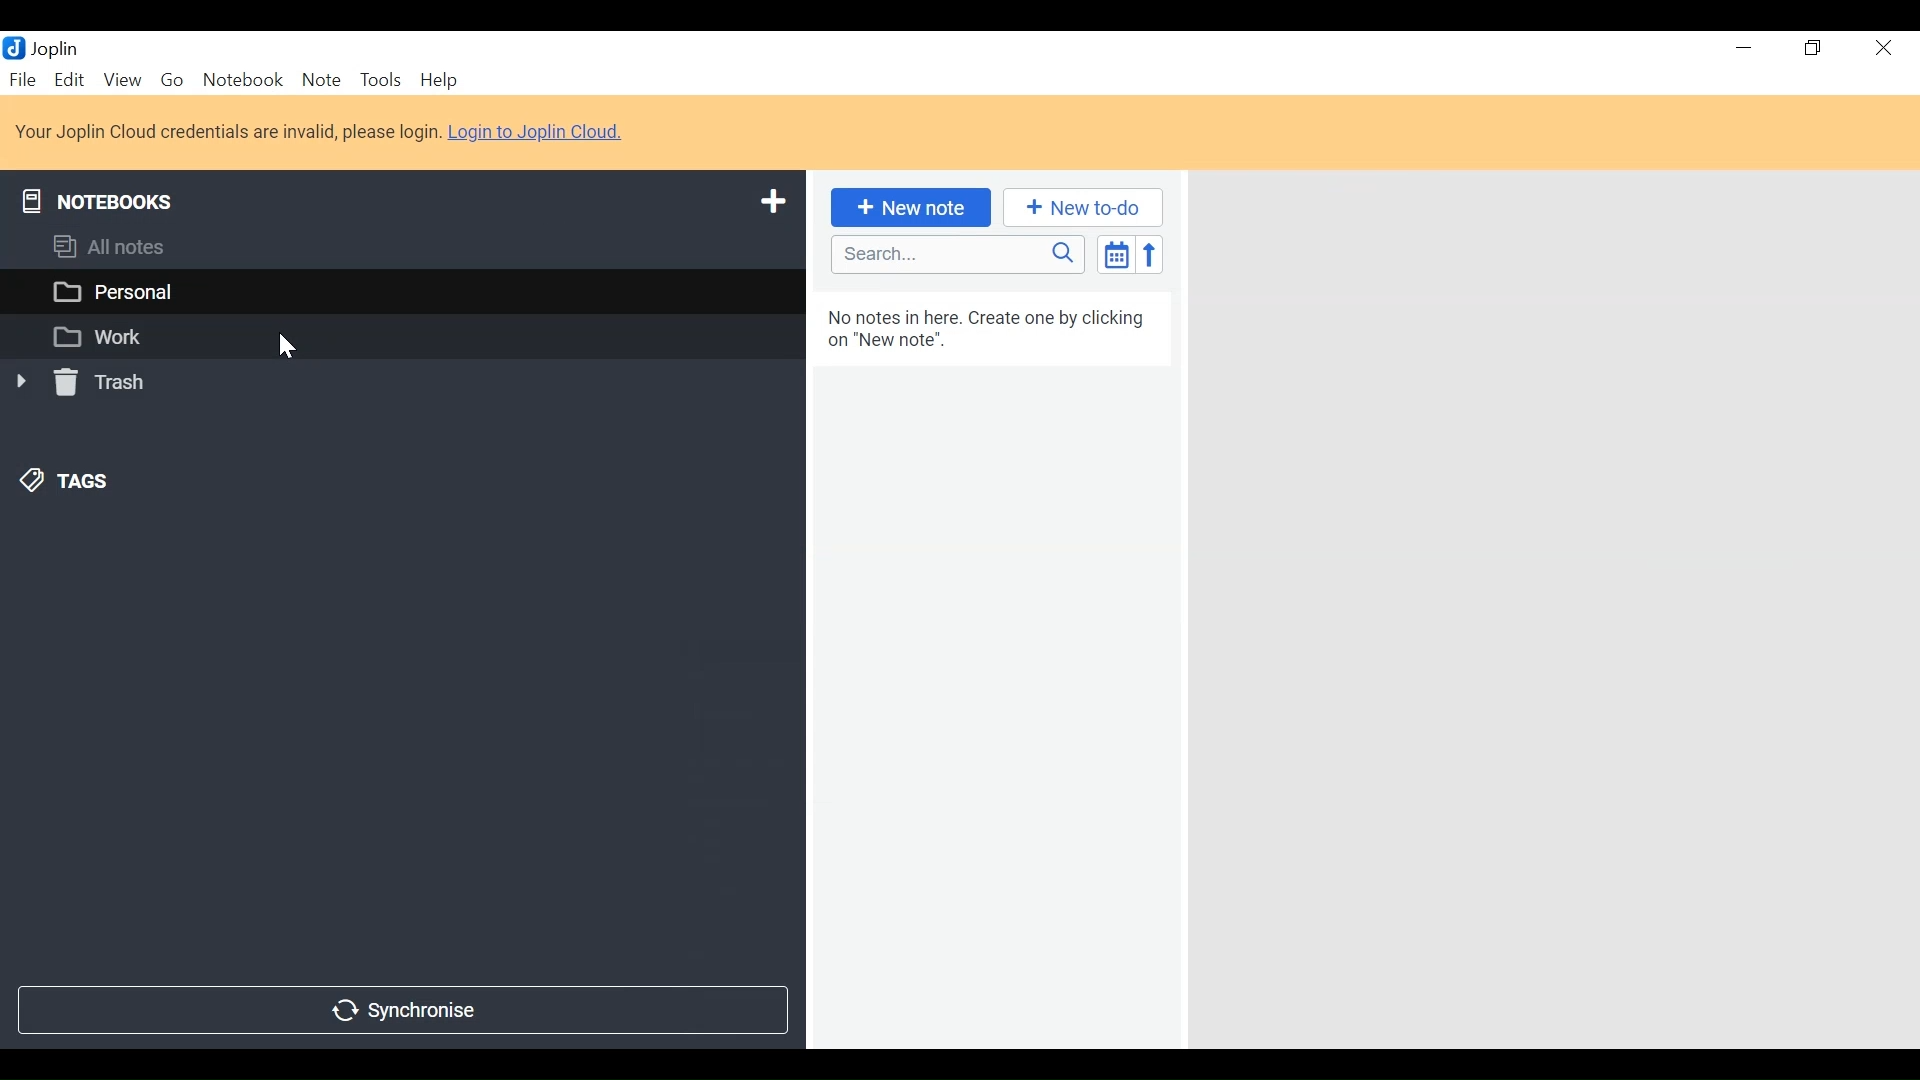 This screenshot has width=1920, height=1080. What do you see at coordinates (1083, 207) in the screenshot?
I see `Add a New to do` at bounding box center [1083, 207].